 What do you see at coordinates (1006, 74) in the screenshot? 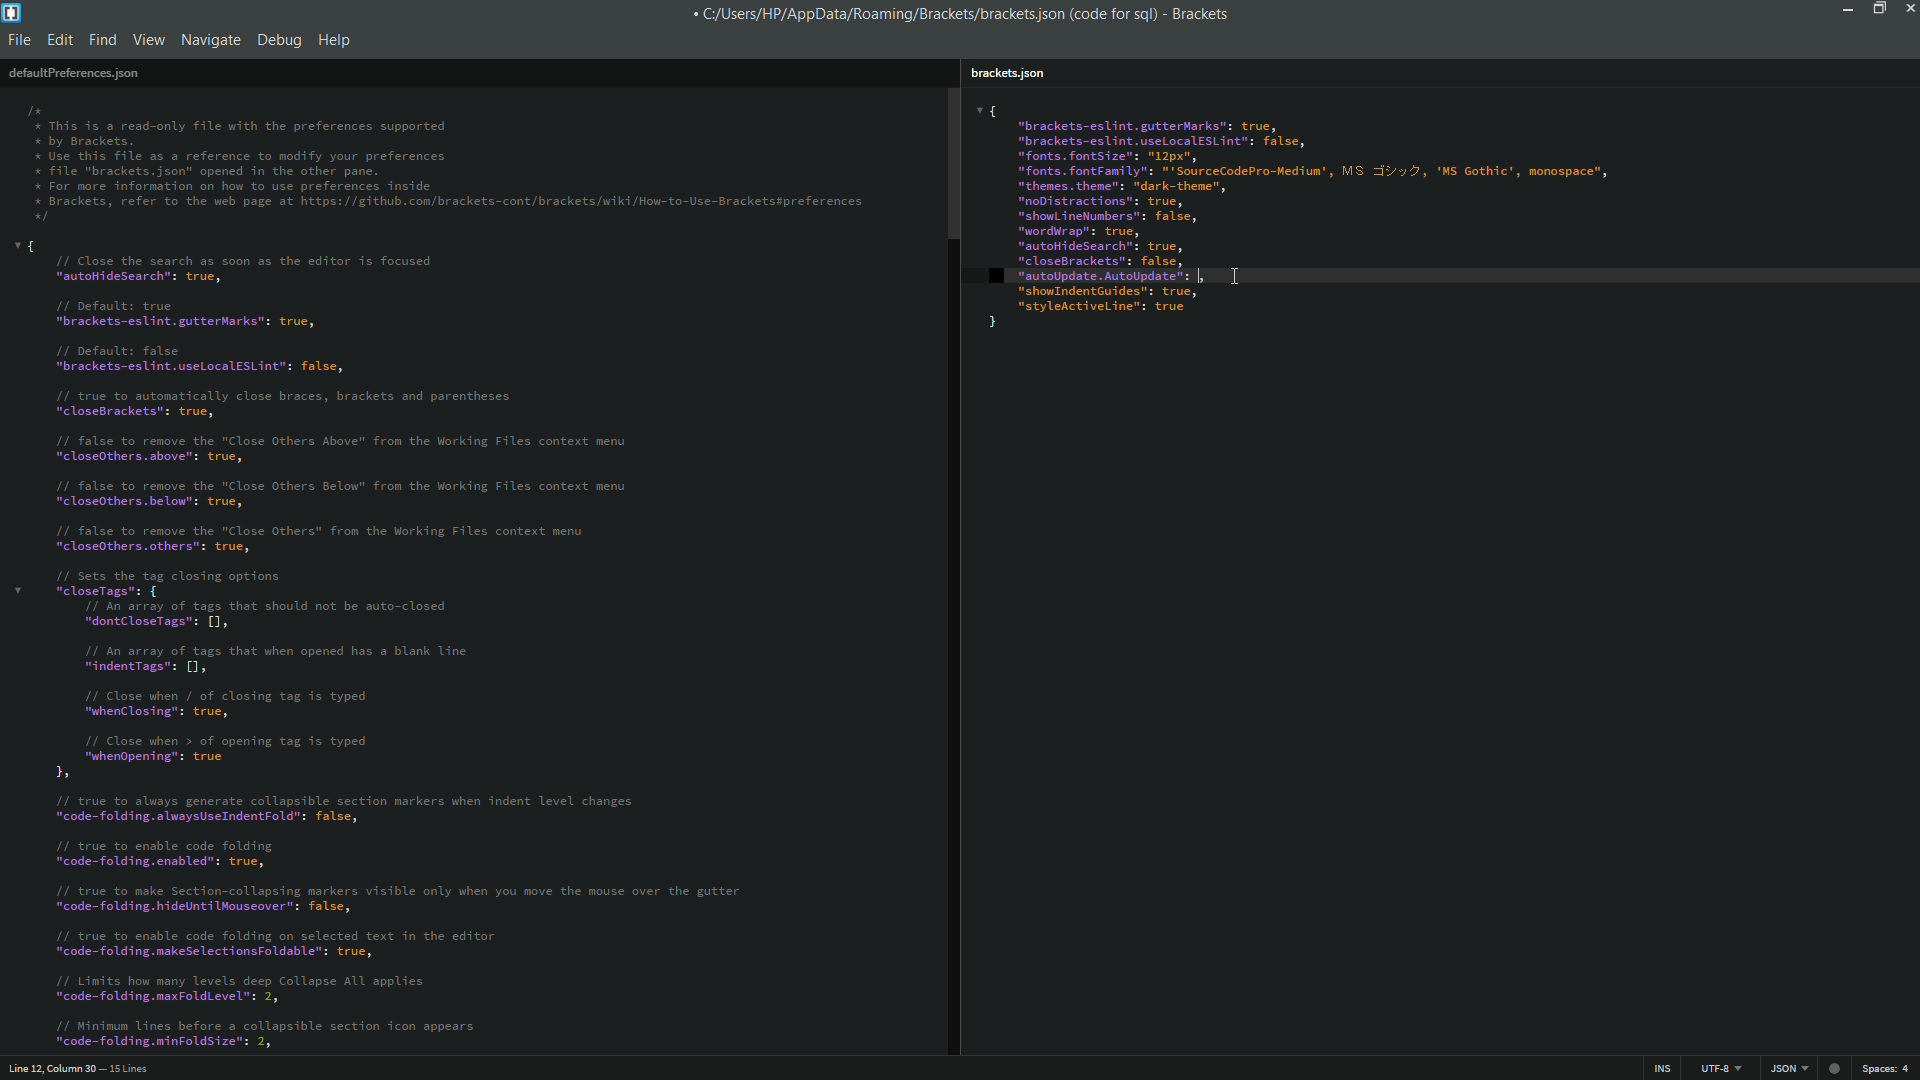
I see `brackets.json` at bounding box center [1006, 74].